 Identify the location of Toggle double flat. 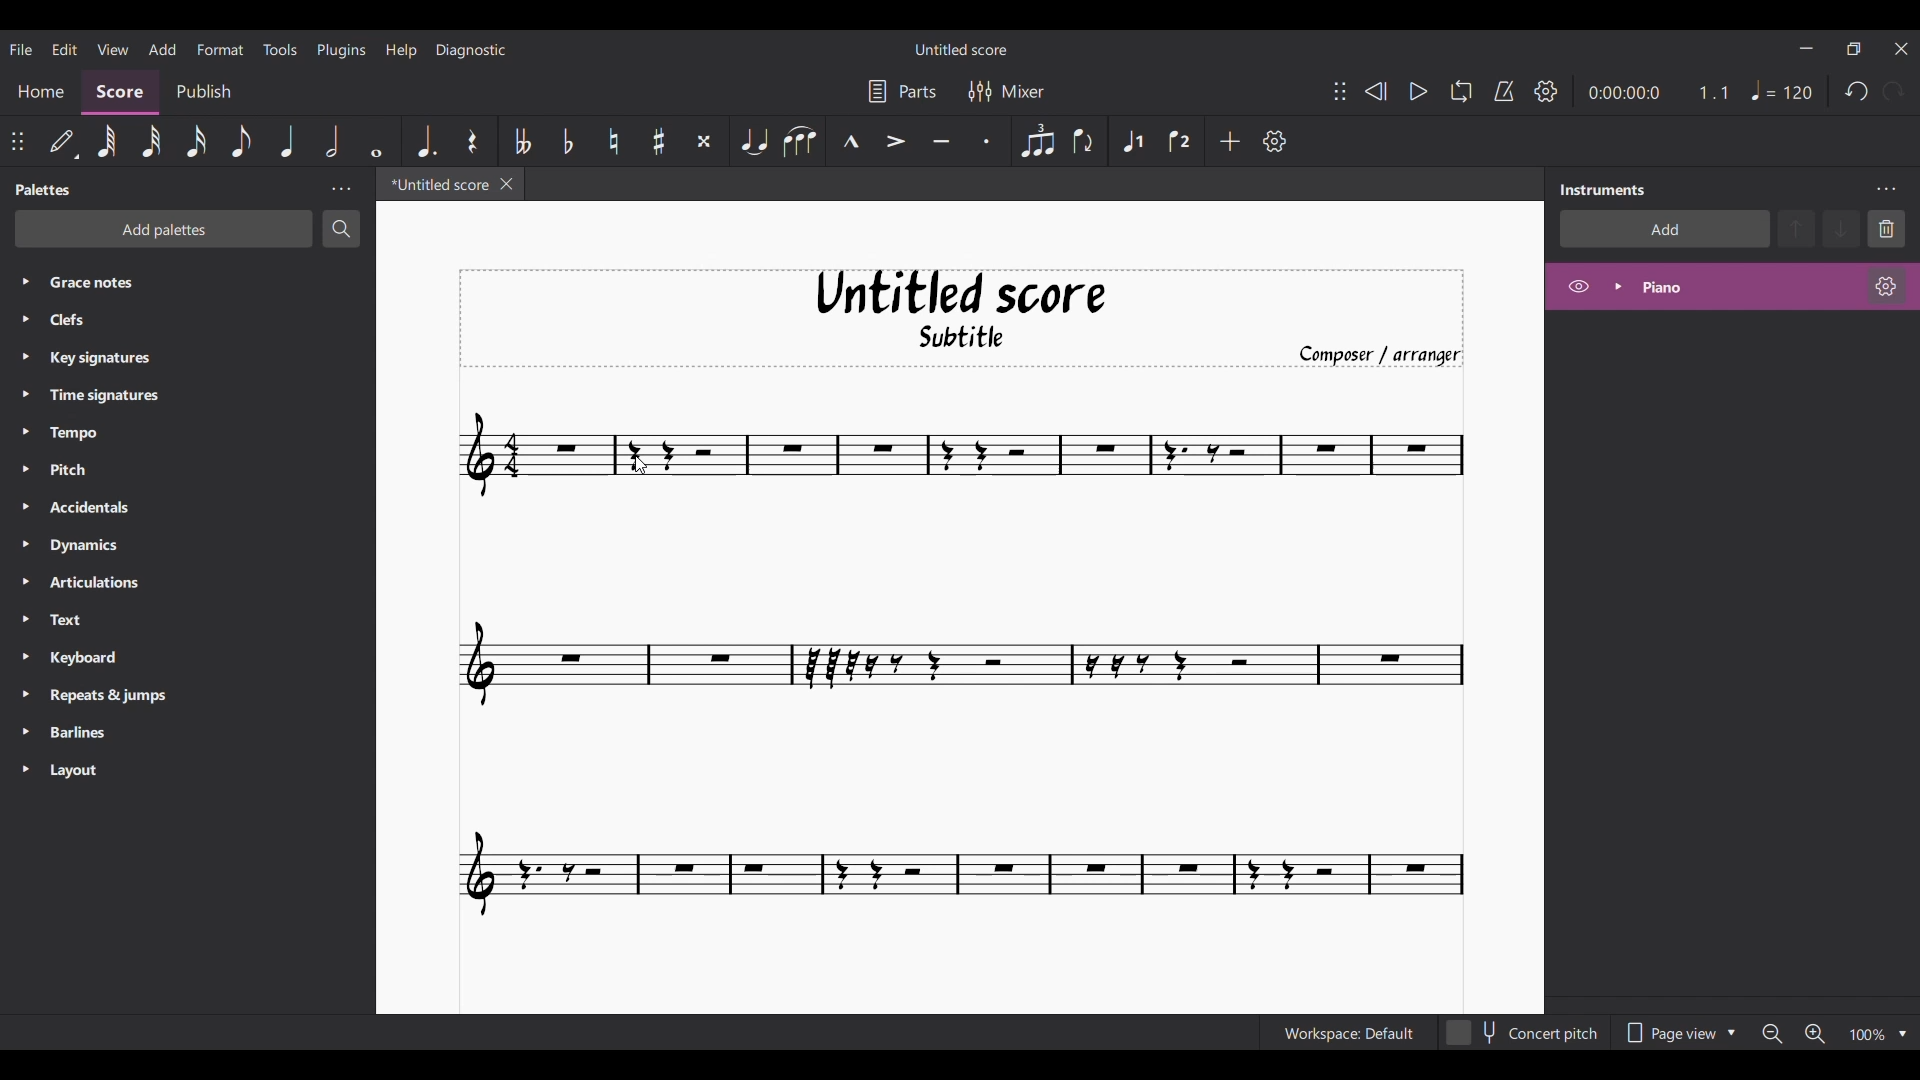
(523, 141).